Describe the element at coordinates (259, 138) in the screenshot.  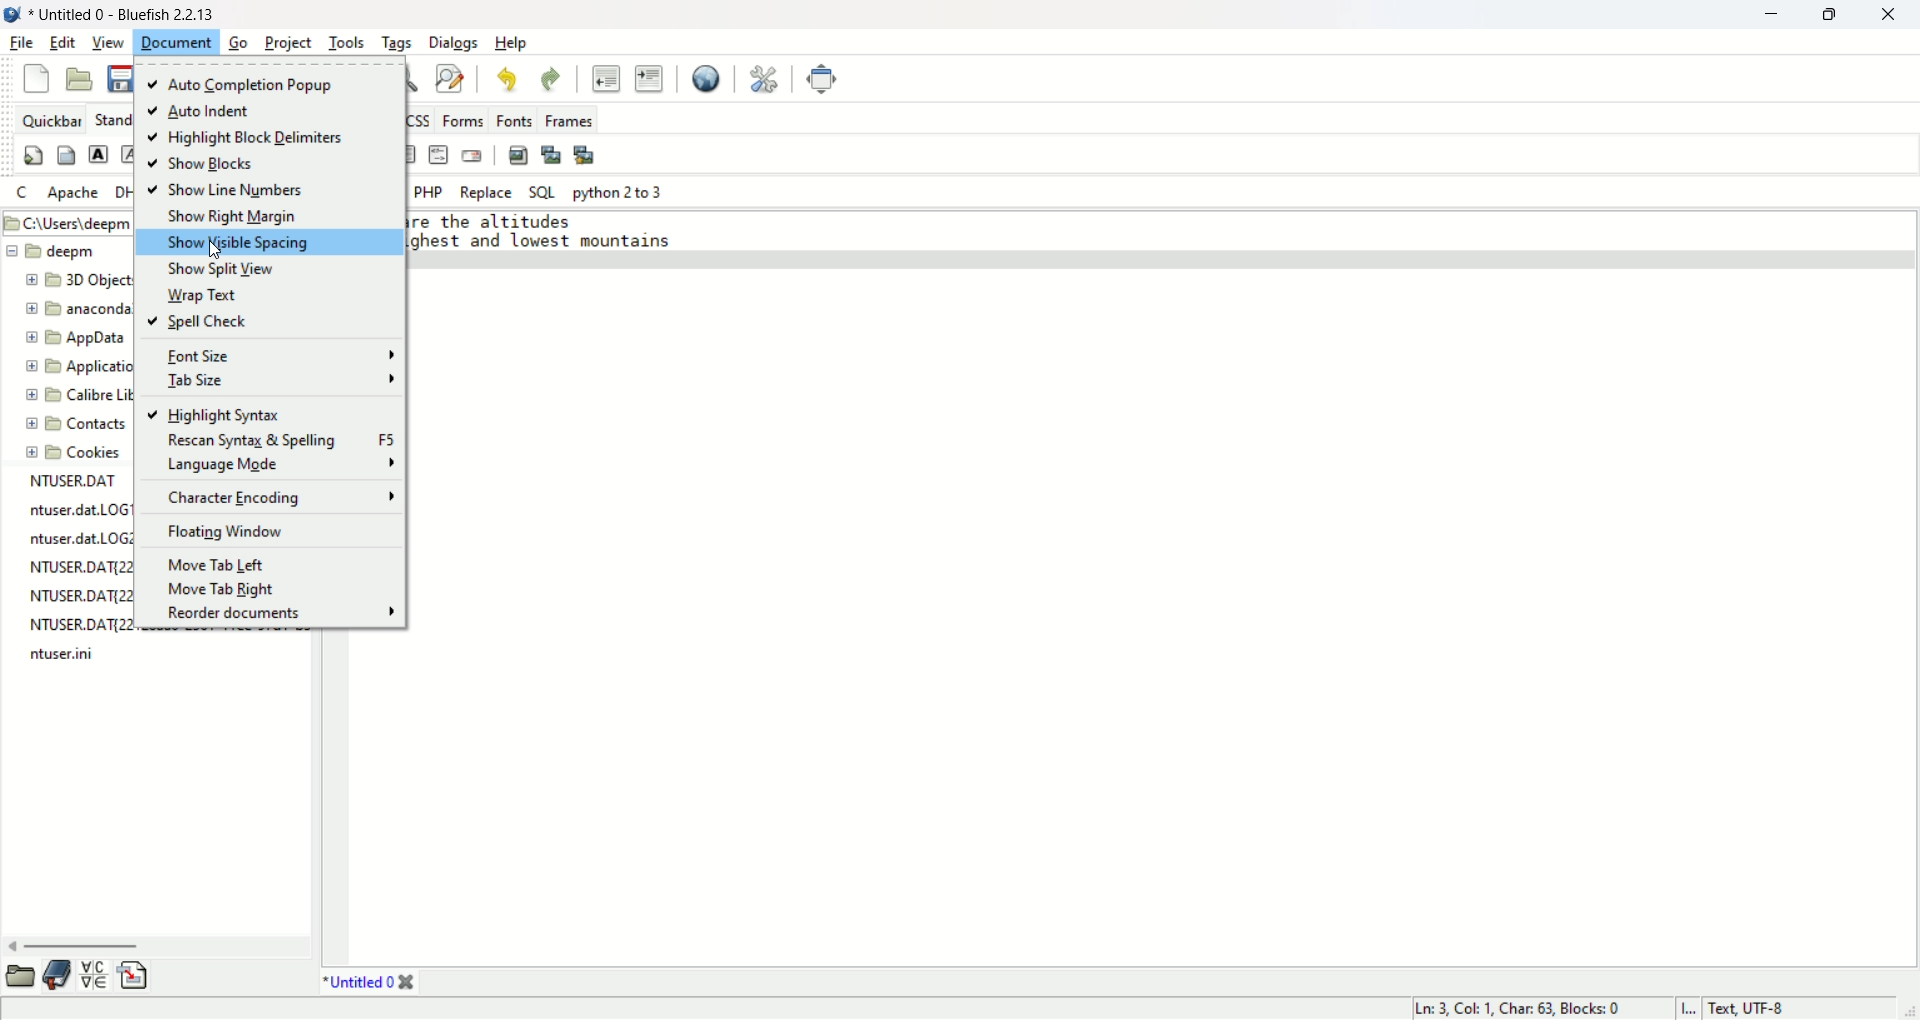
I see `highlight block delimiters` at that location.